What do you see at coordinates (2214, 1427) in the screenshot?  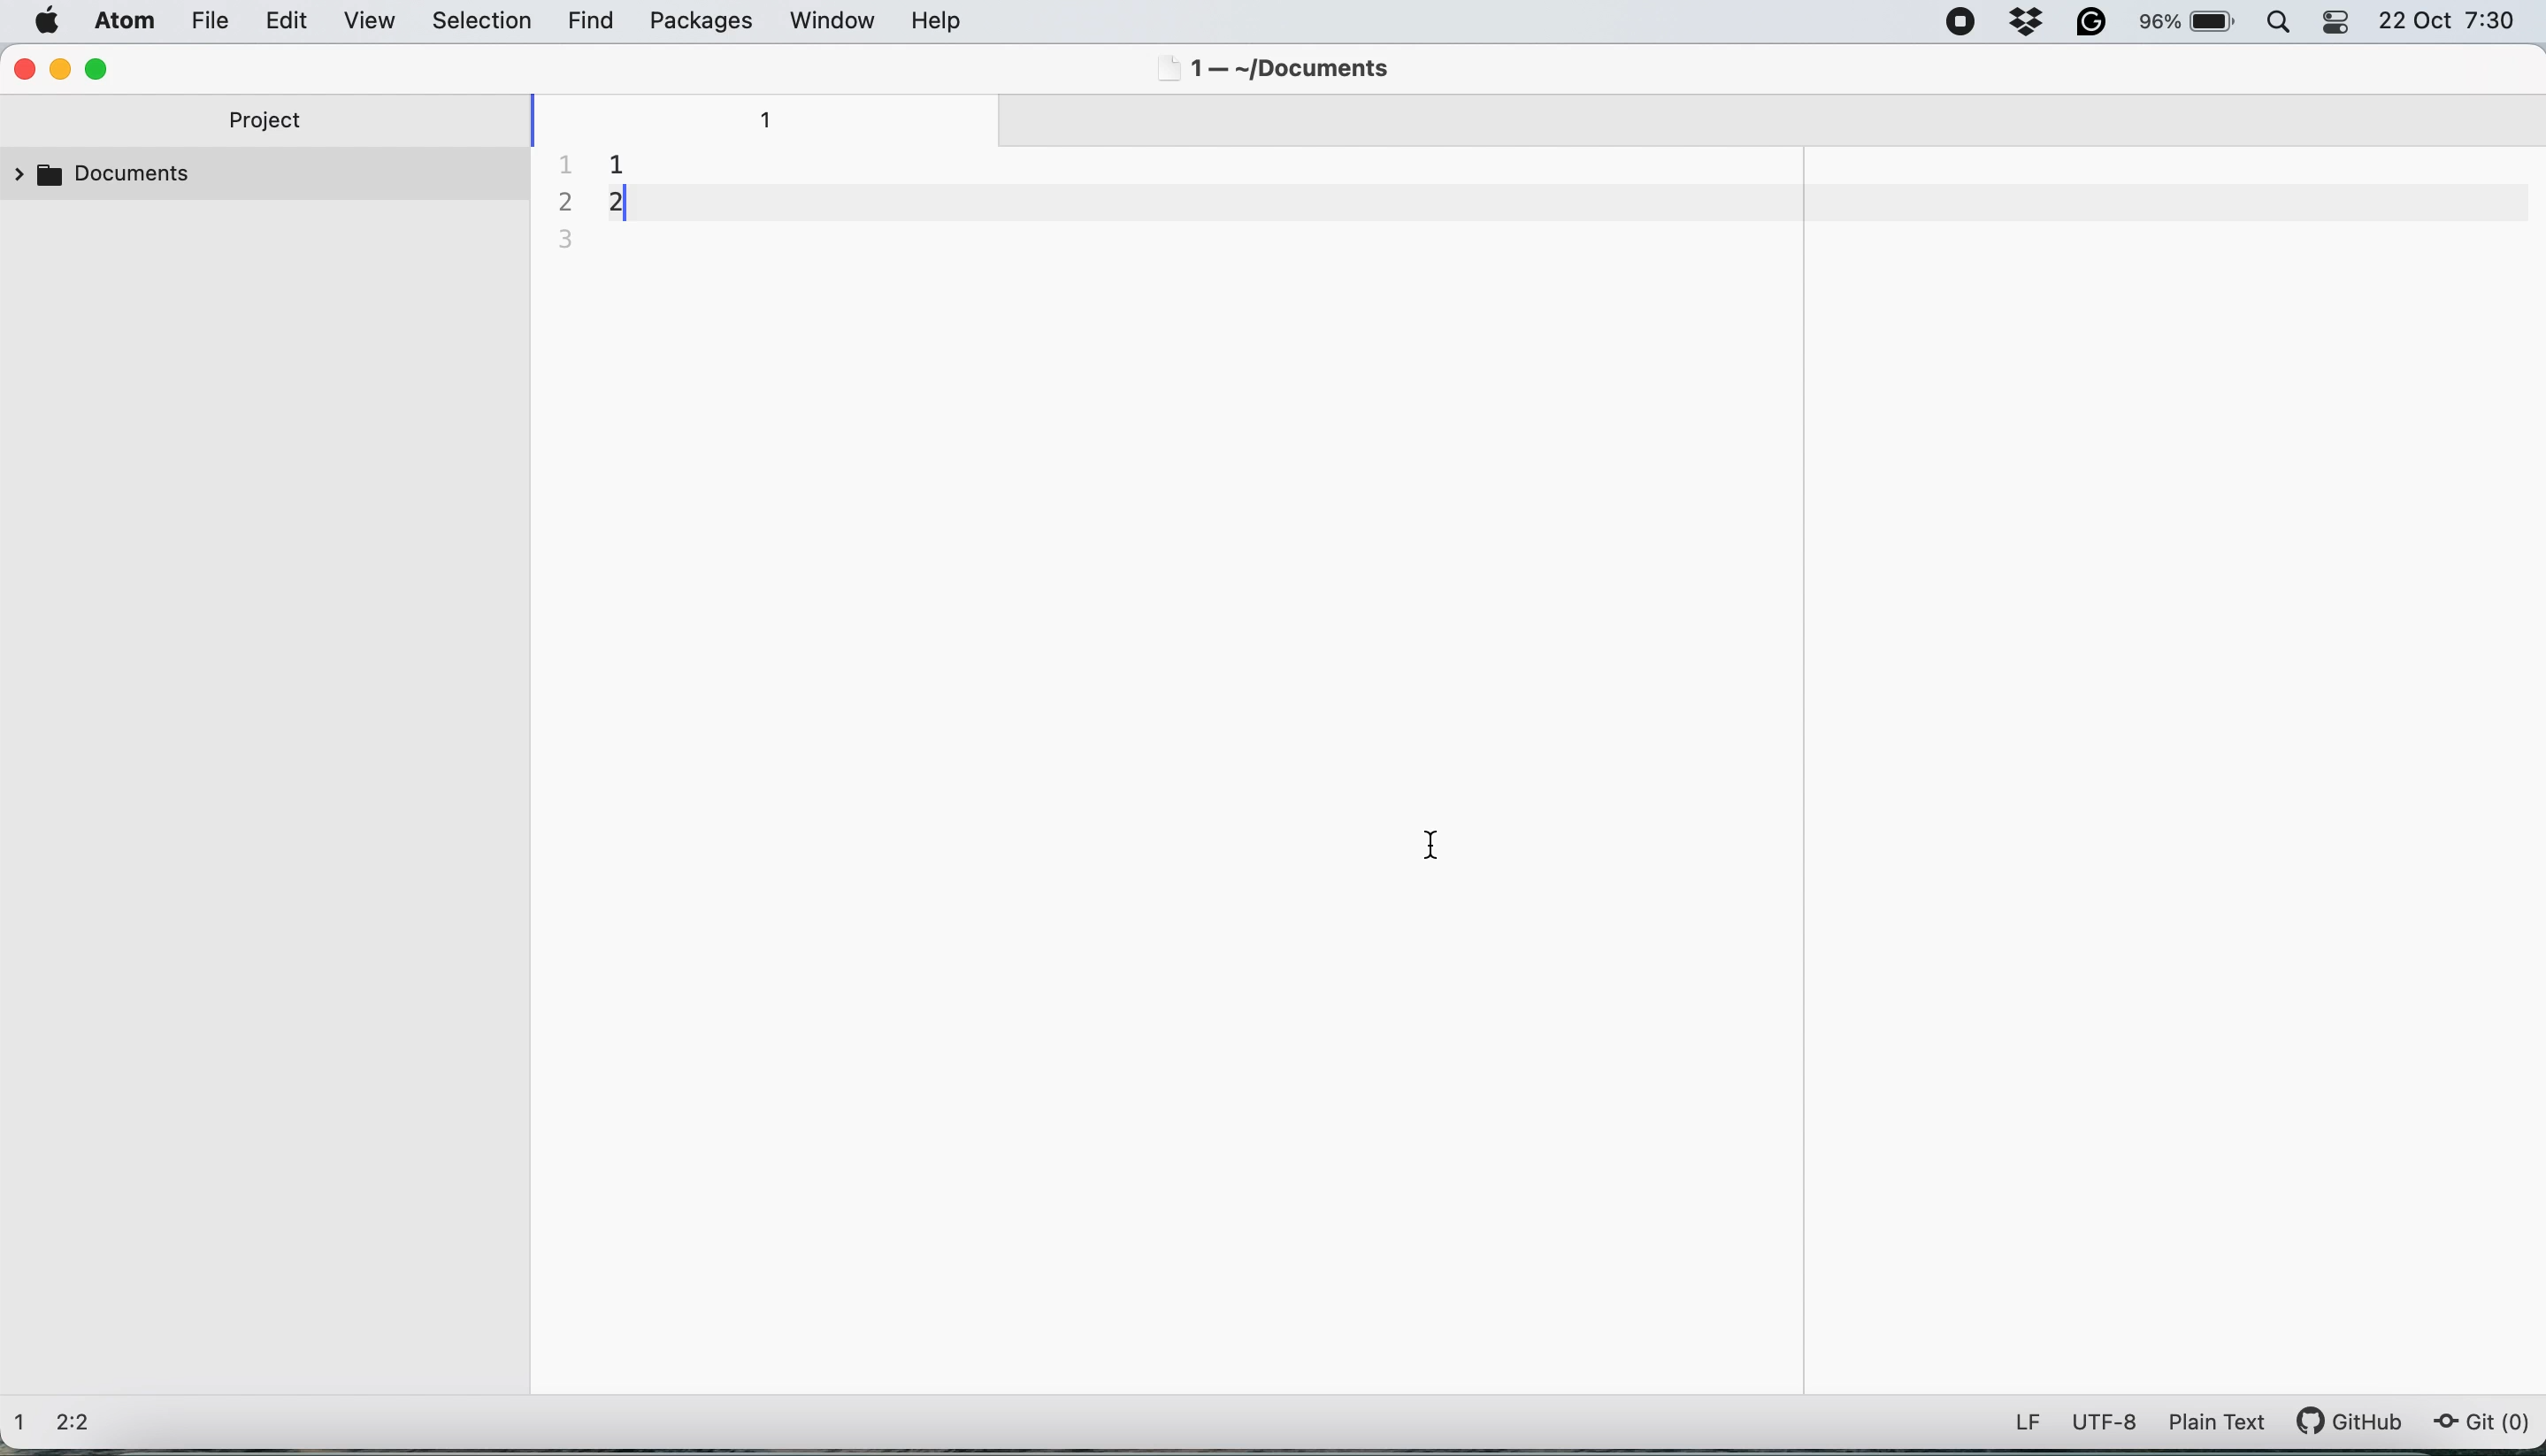 I see `plain text` at bounding box center [2214, 1427].